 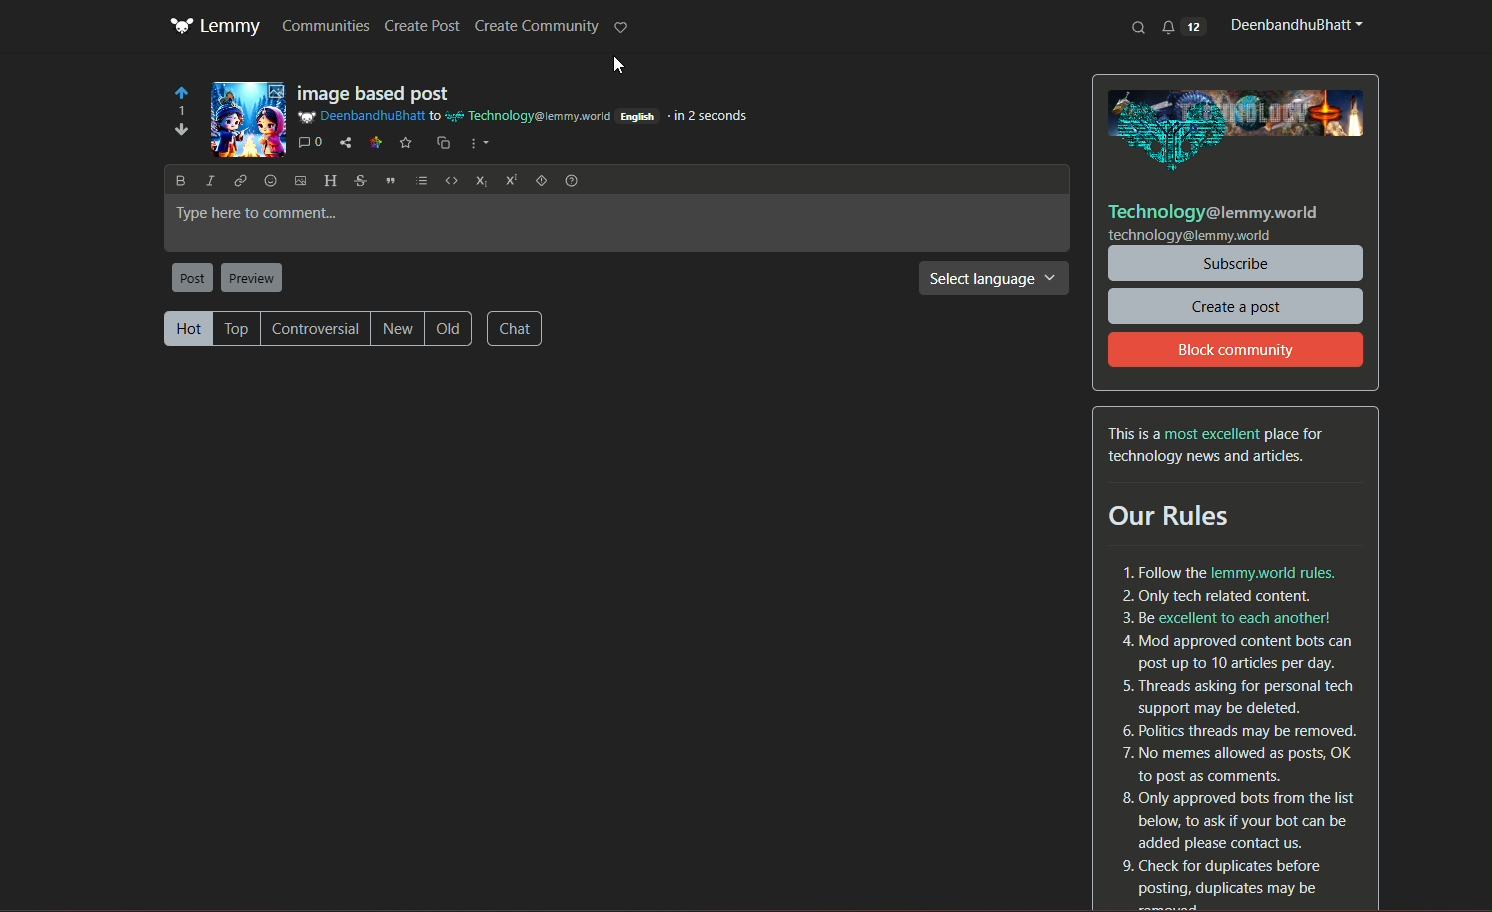 I want to click on superscript, so click(x=507, y=178).